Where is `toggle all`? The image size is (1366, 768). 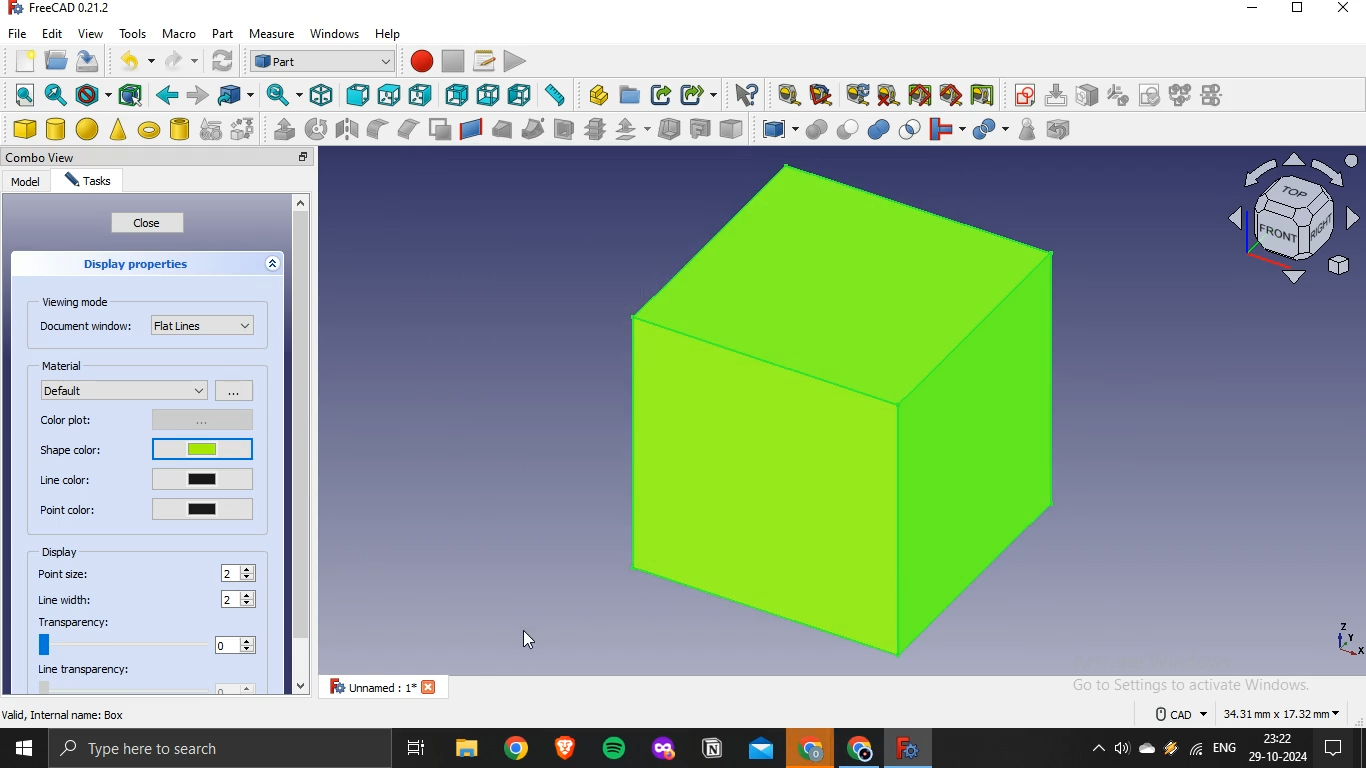 toggle all is located at coordinates (919, 95).